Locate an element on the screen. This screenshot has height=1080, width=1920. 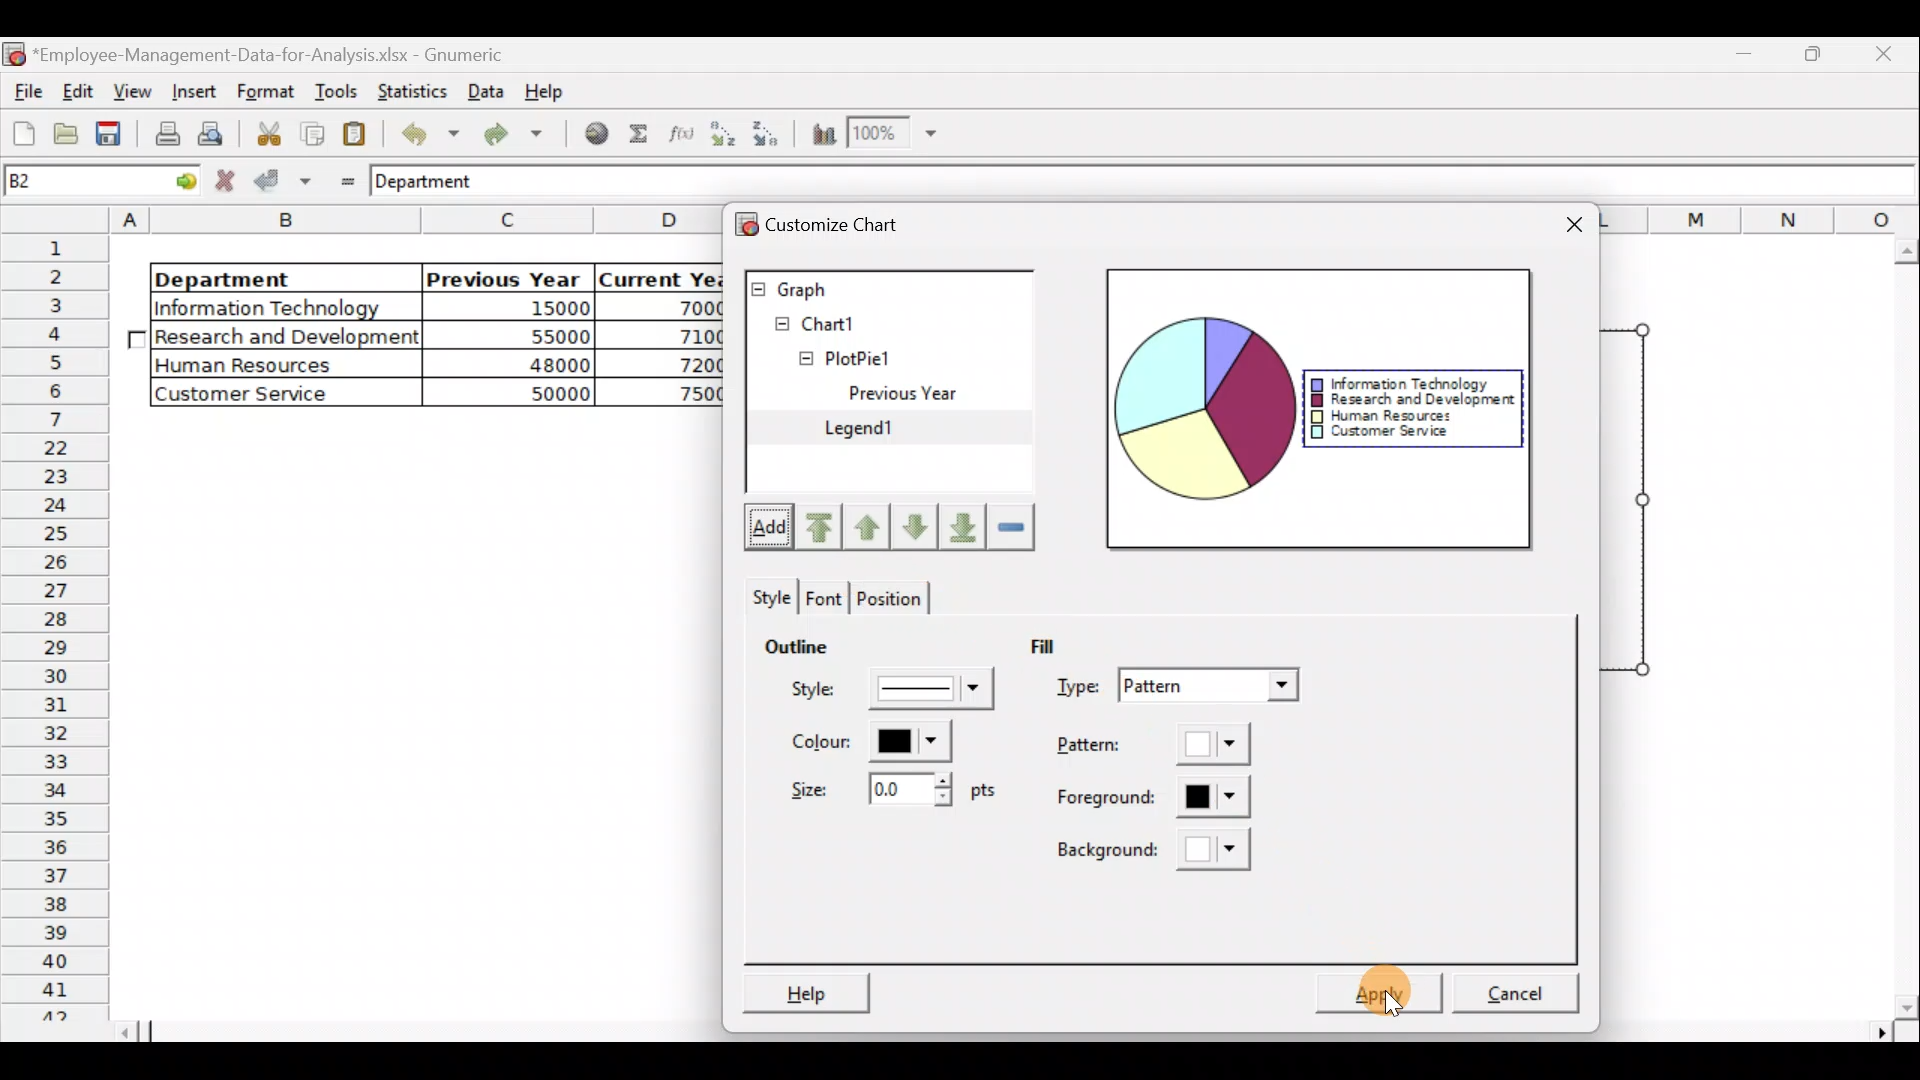
Customize chart is located at coordinates (858, 225).